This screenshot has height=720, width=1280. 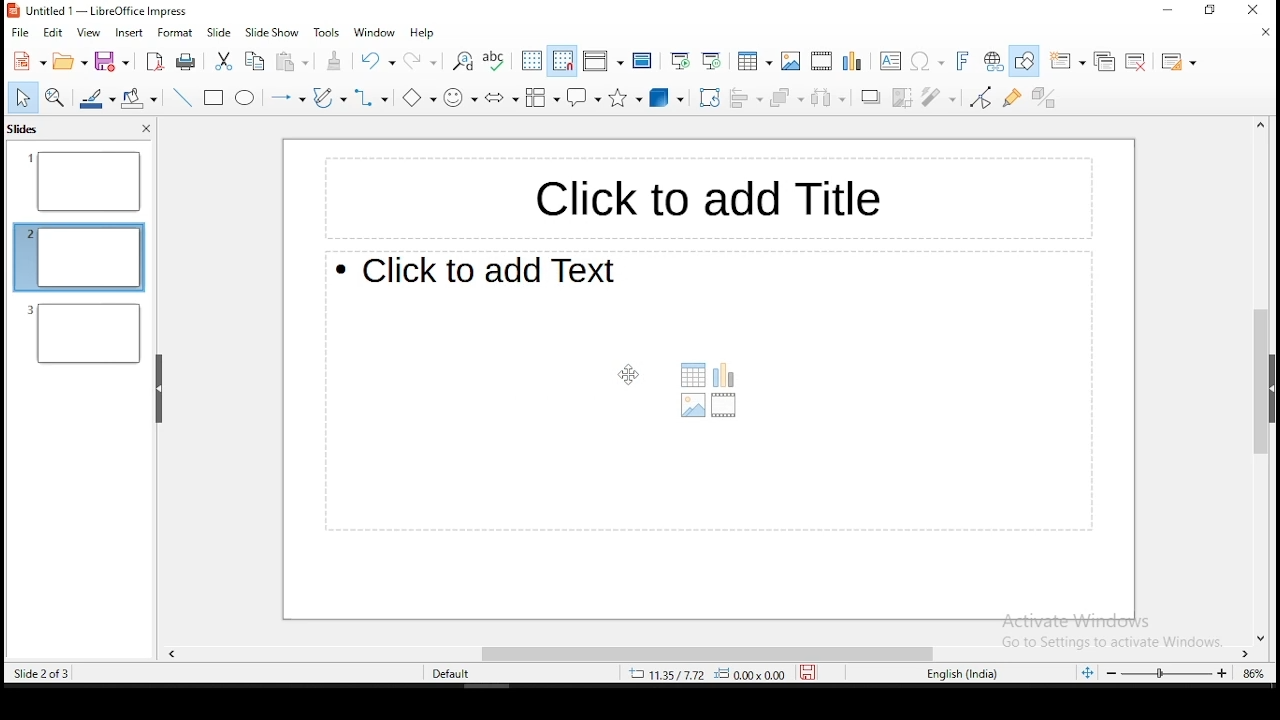 I want to click on text box, so click(x=699, y=194).